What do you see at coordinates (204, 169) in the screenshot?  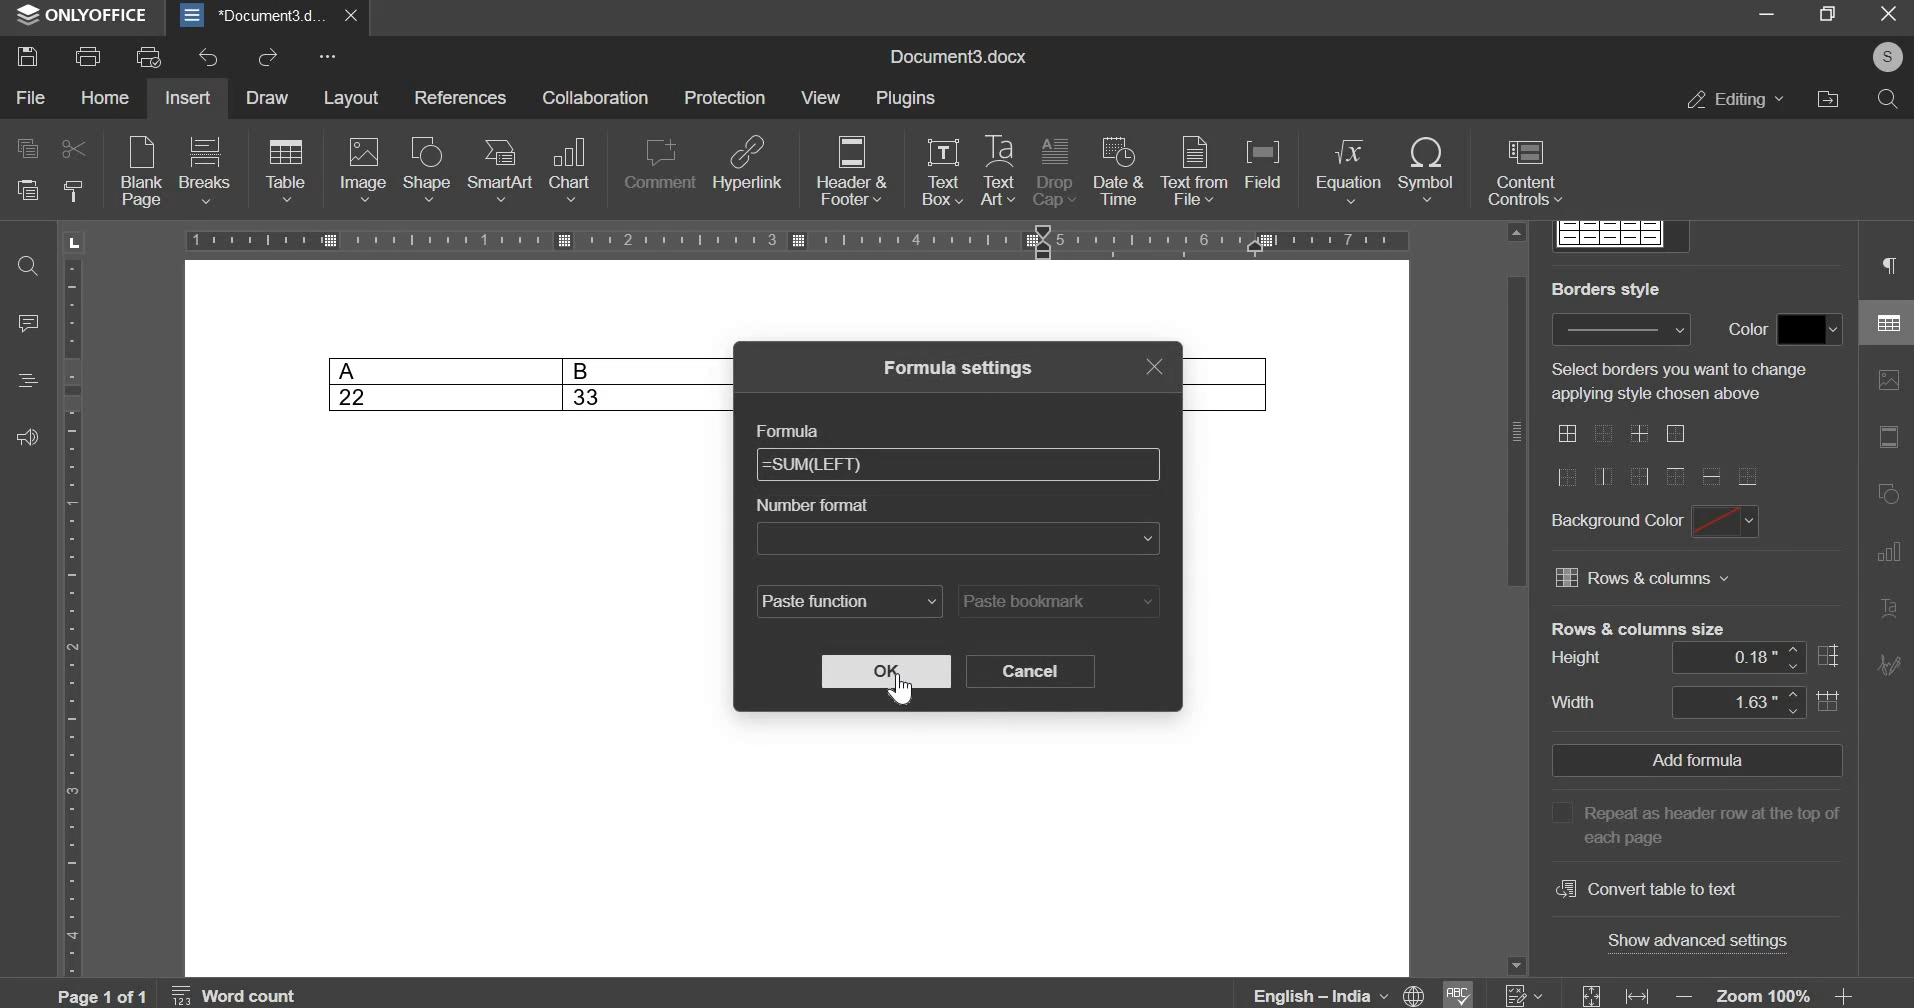 I see `breaks` at bounding box center [204, 169].